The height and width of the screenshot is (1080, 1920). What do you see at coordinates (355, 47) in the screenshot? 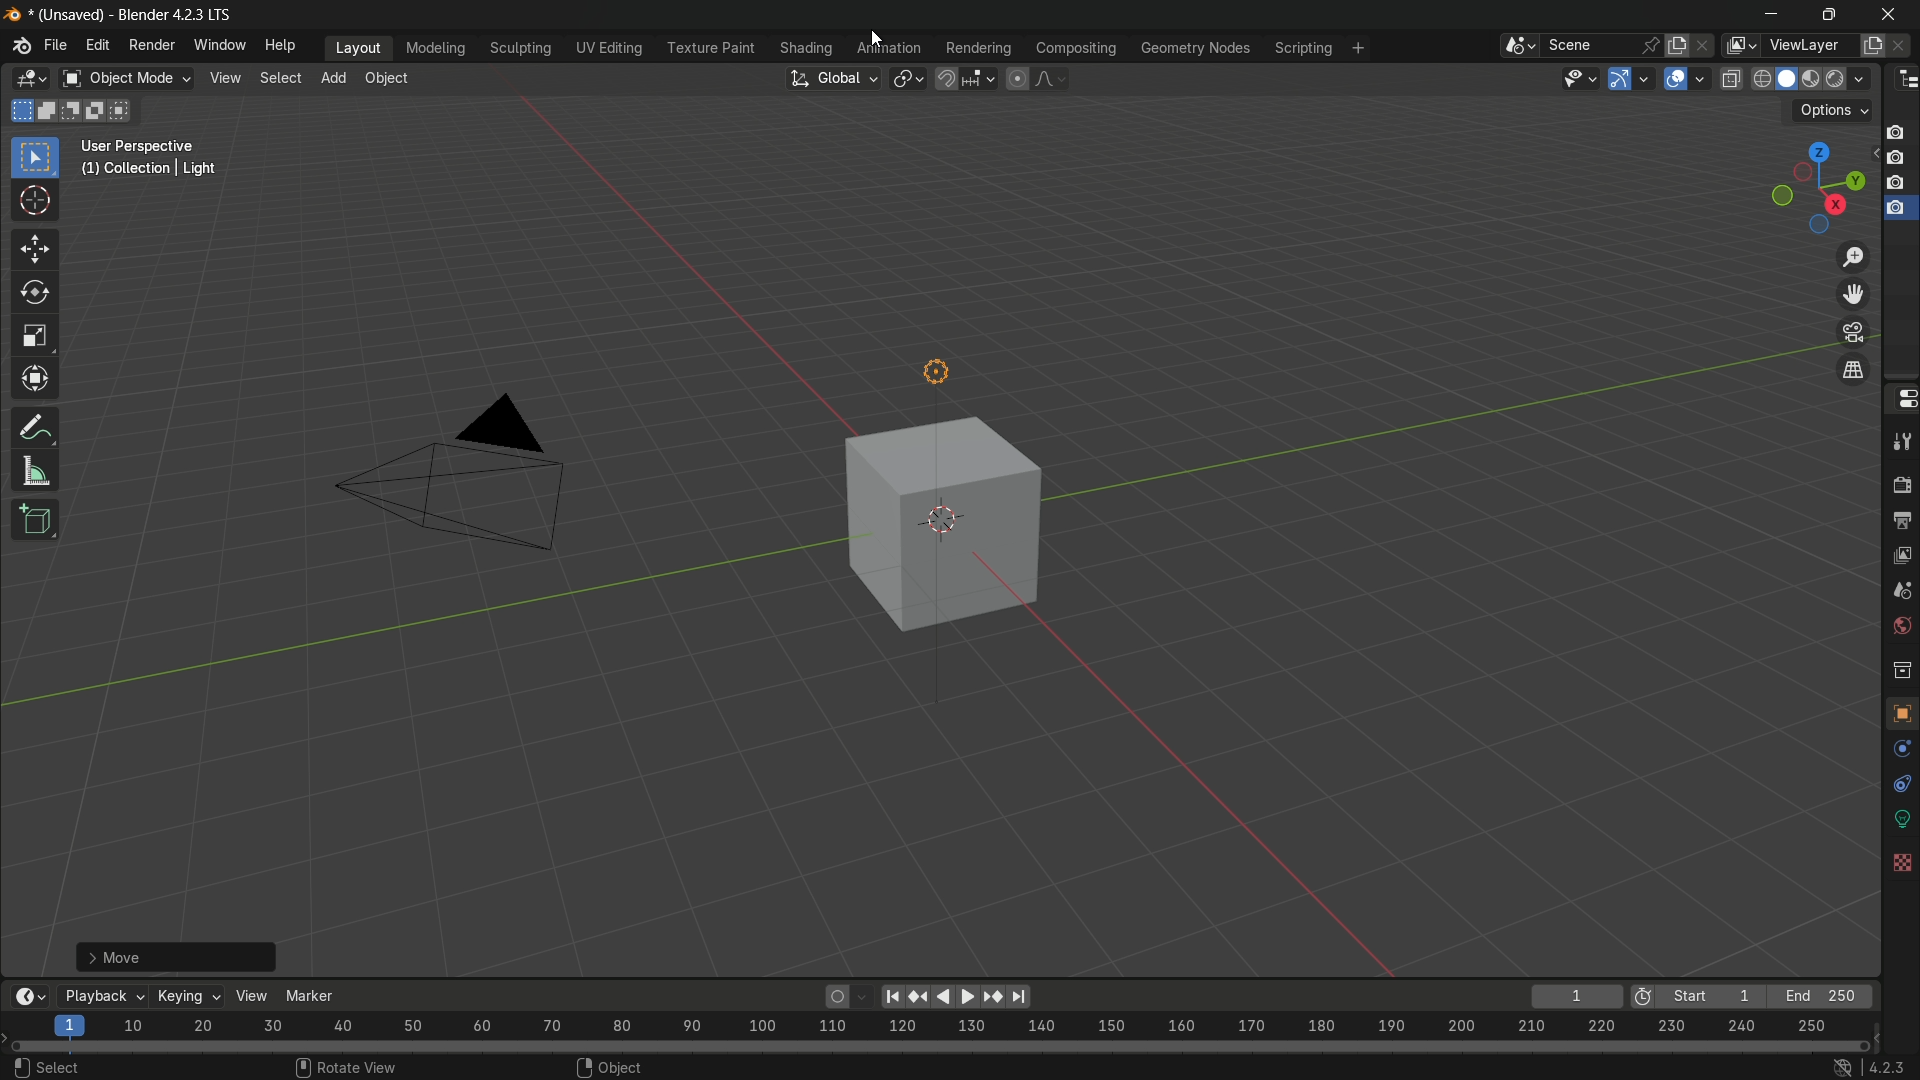
I see `layout menu` at bounding box center [355, 47].